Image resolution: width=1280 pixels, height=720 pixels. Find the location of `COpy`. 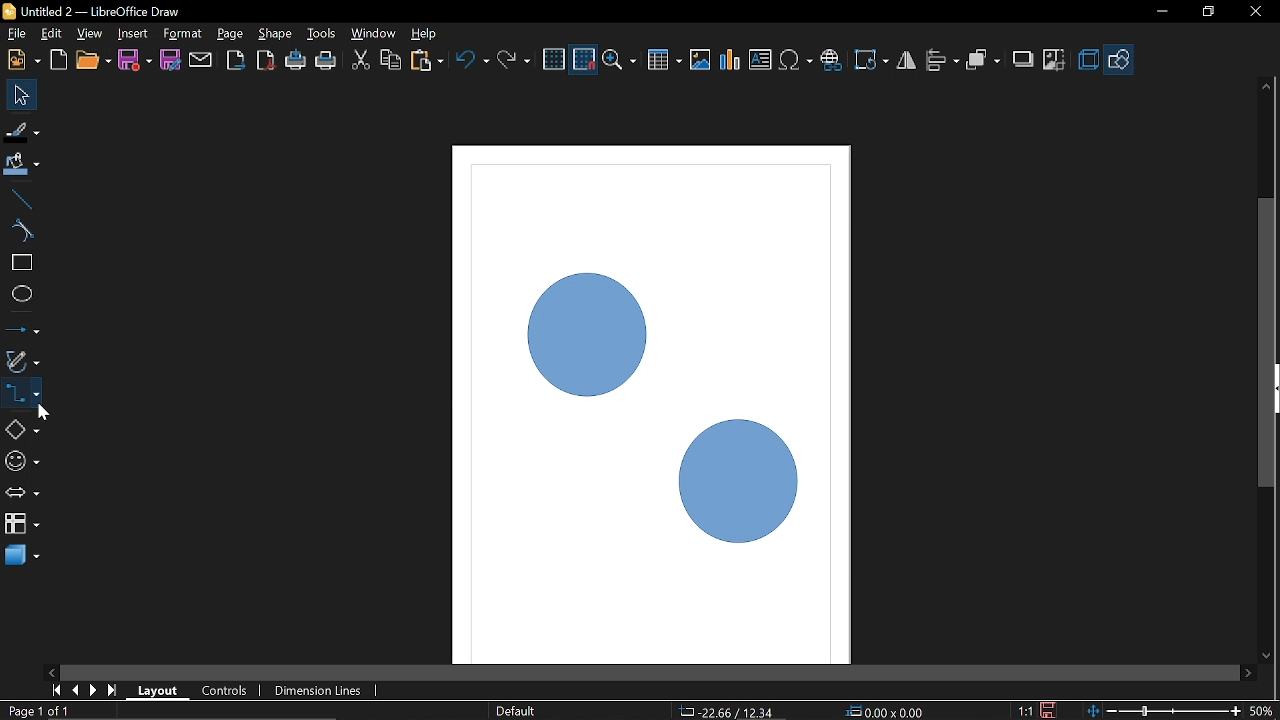

COpy is located at coordinates (390, 61).